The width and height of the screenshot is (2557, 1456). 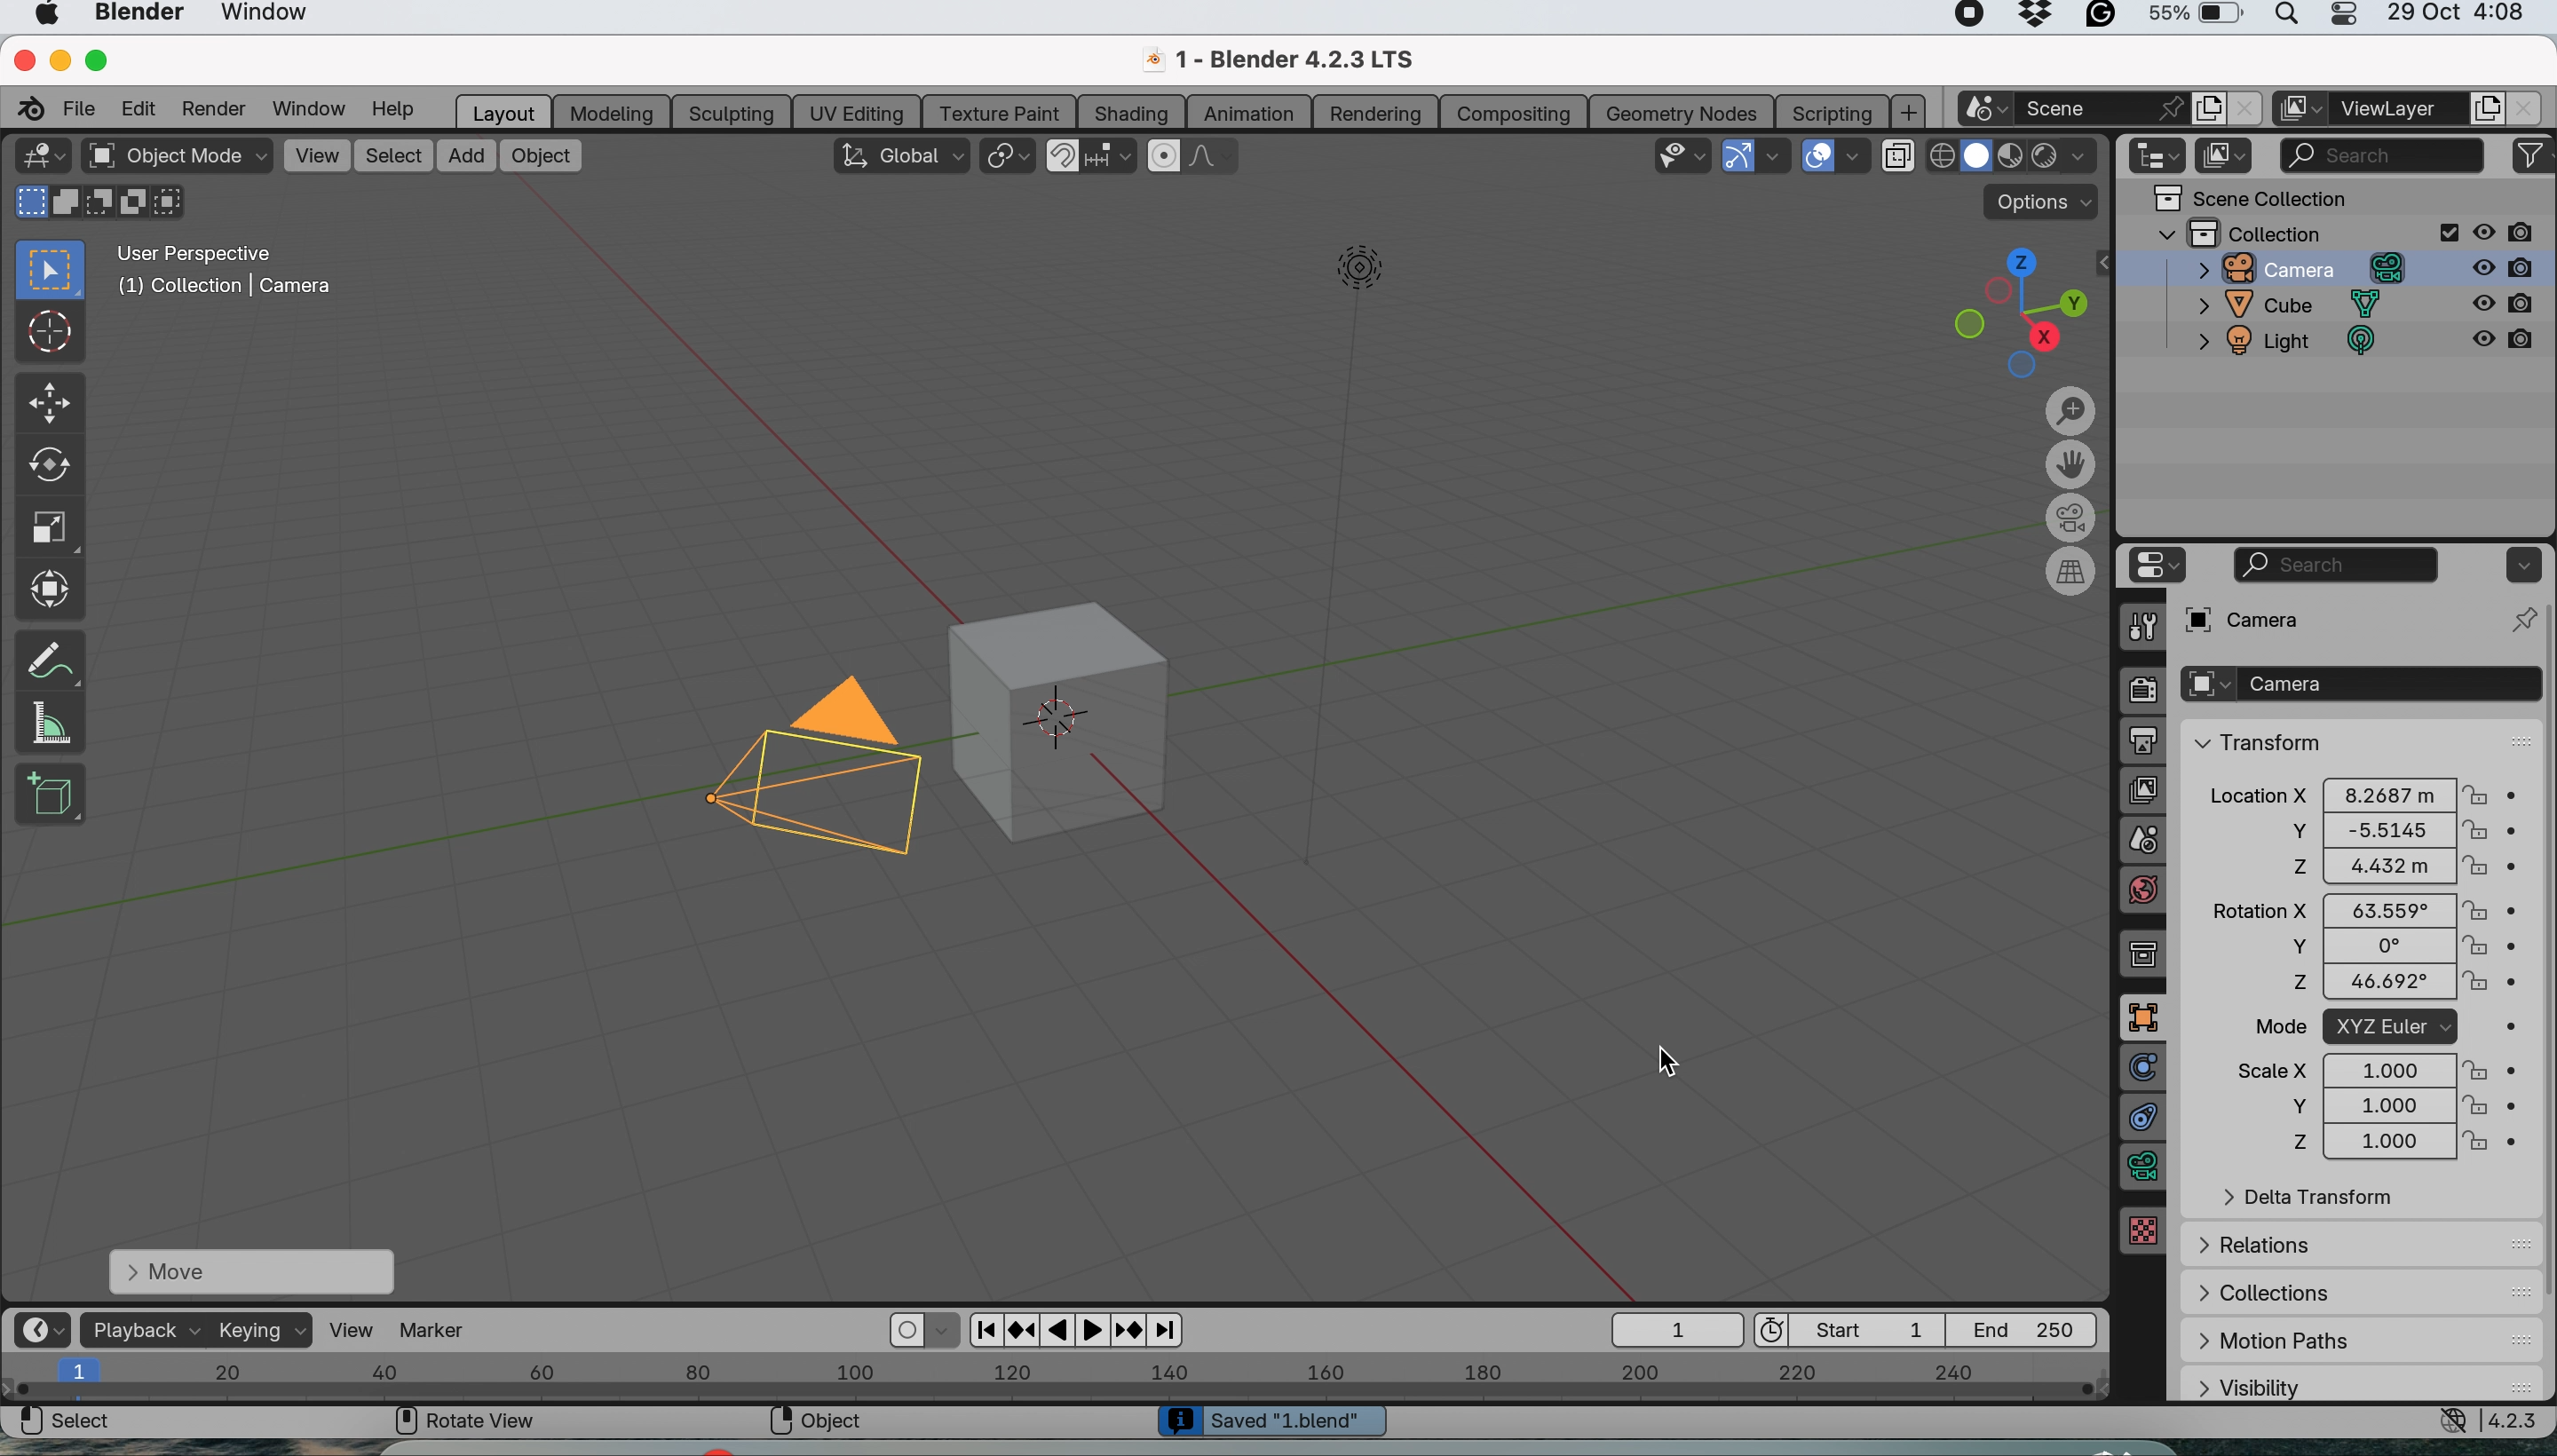 I want to click on screen recorder, so click(x=1962, y=17).